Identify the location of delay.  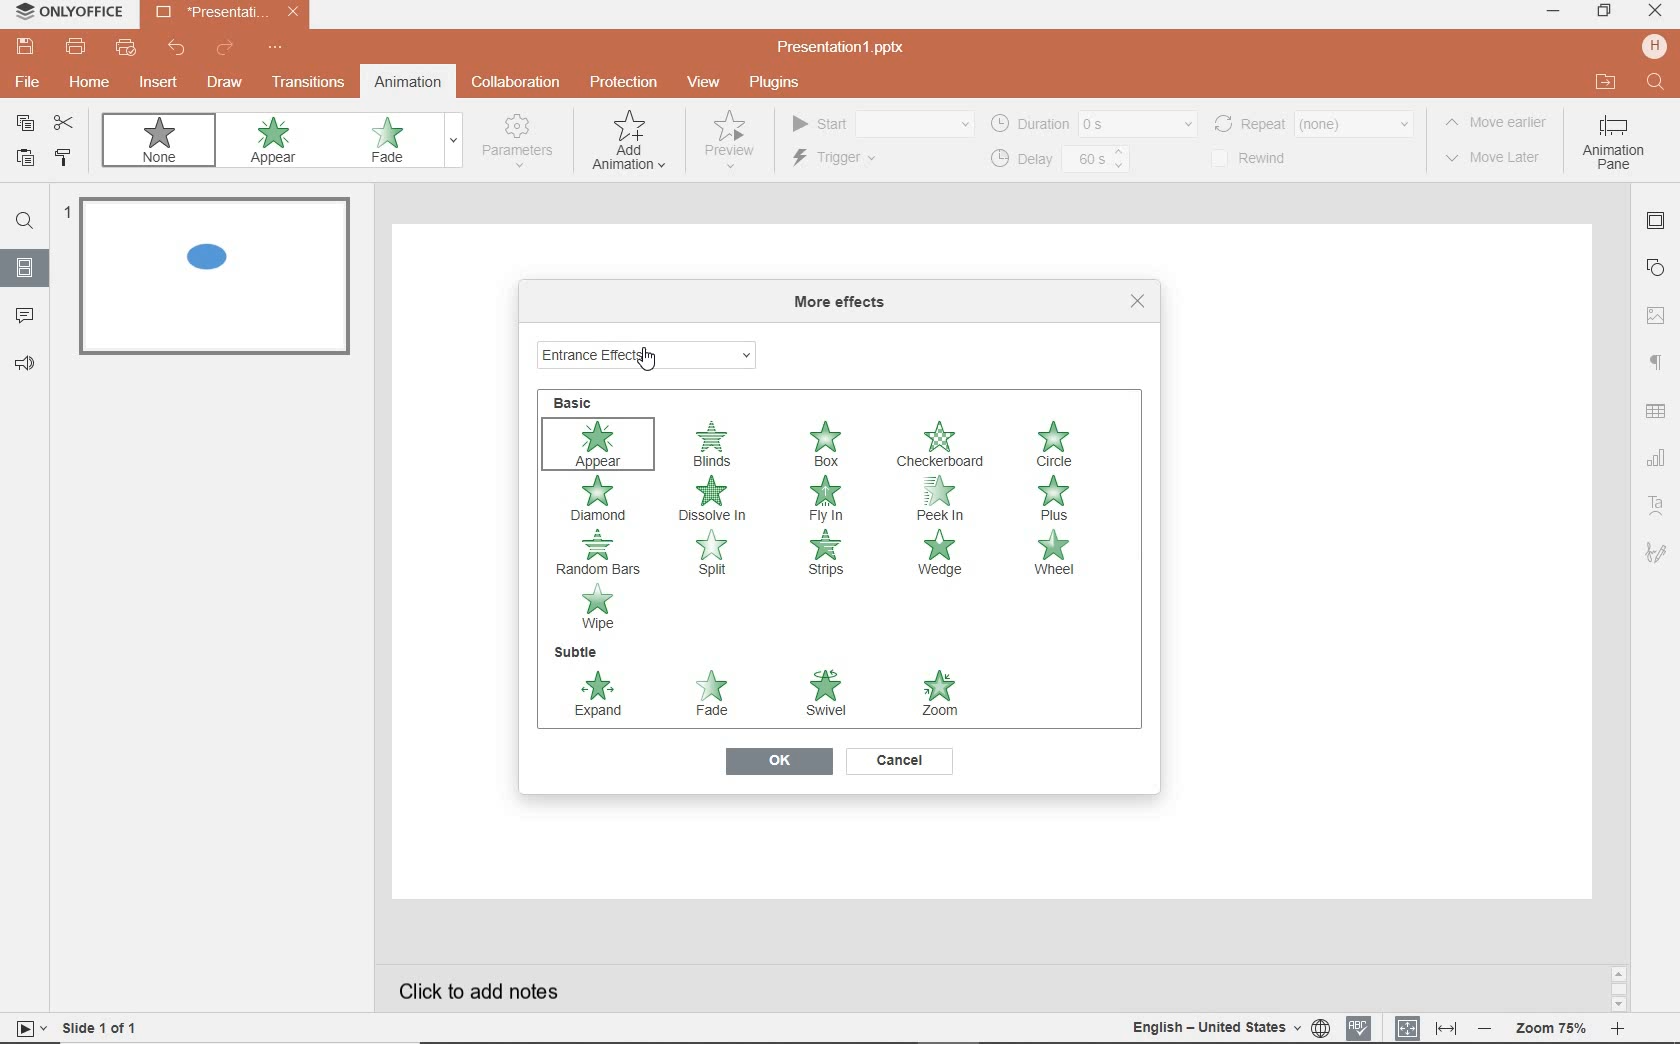
(1058, 160).